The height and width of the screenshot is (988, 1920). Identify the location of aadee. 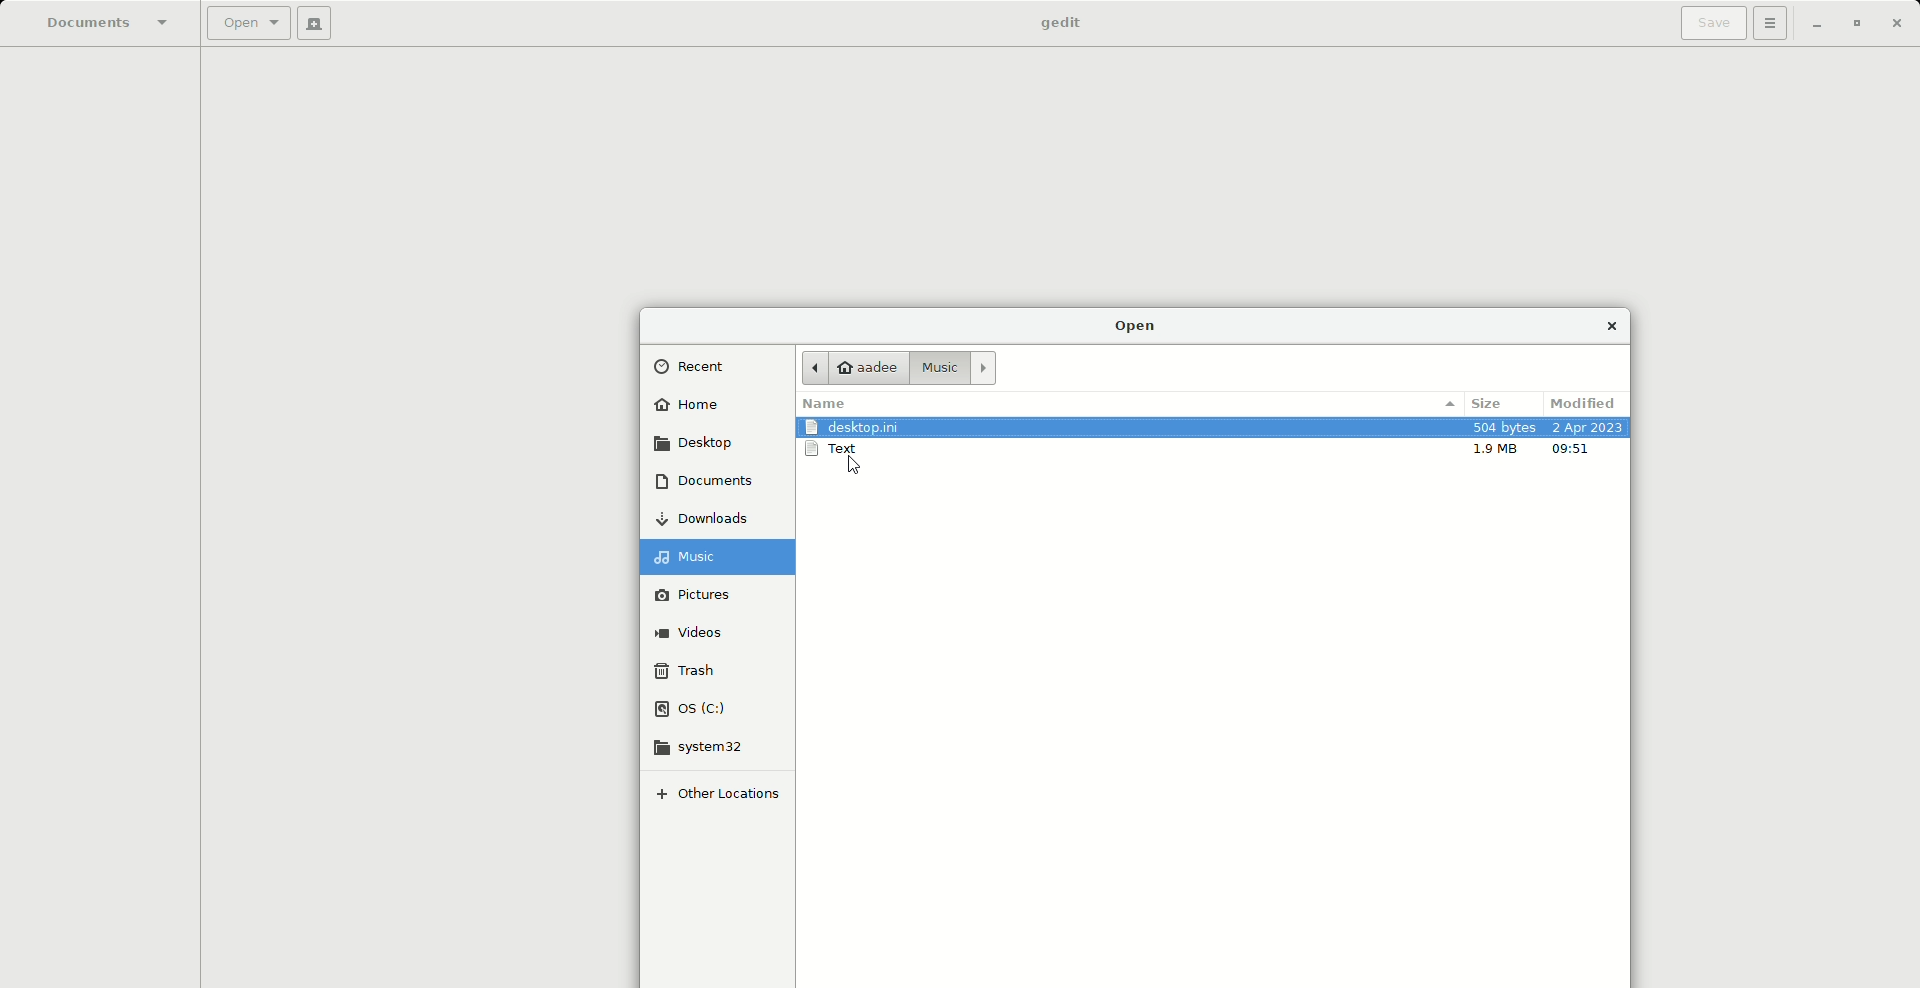
(851, 366).